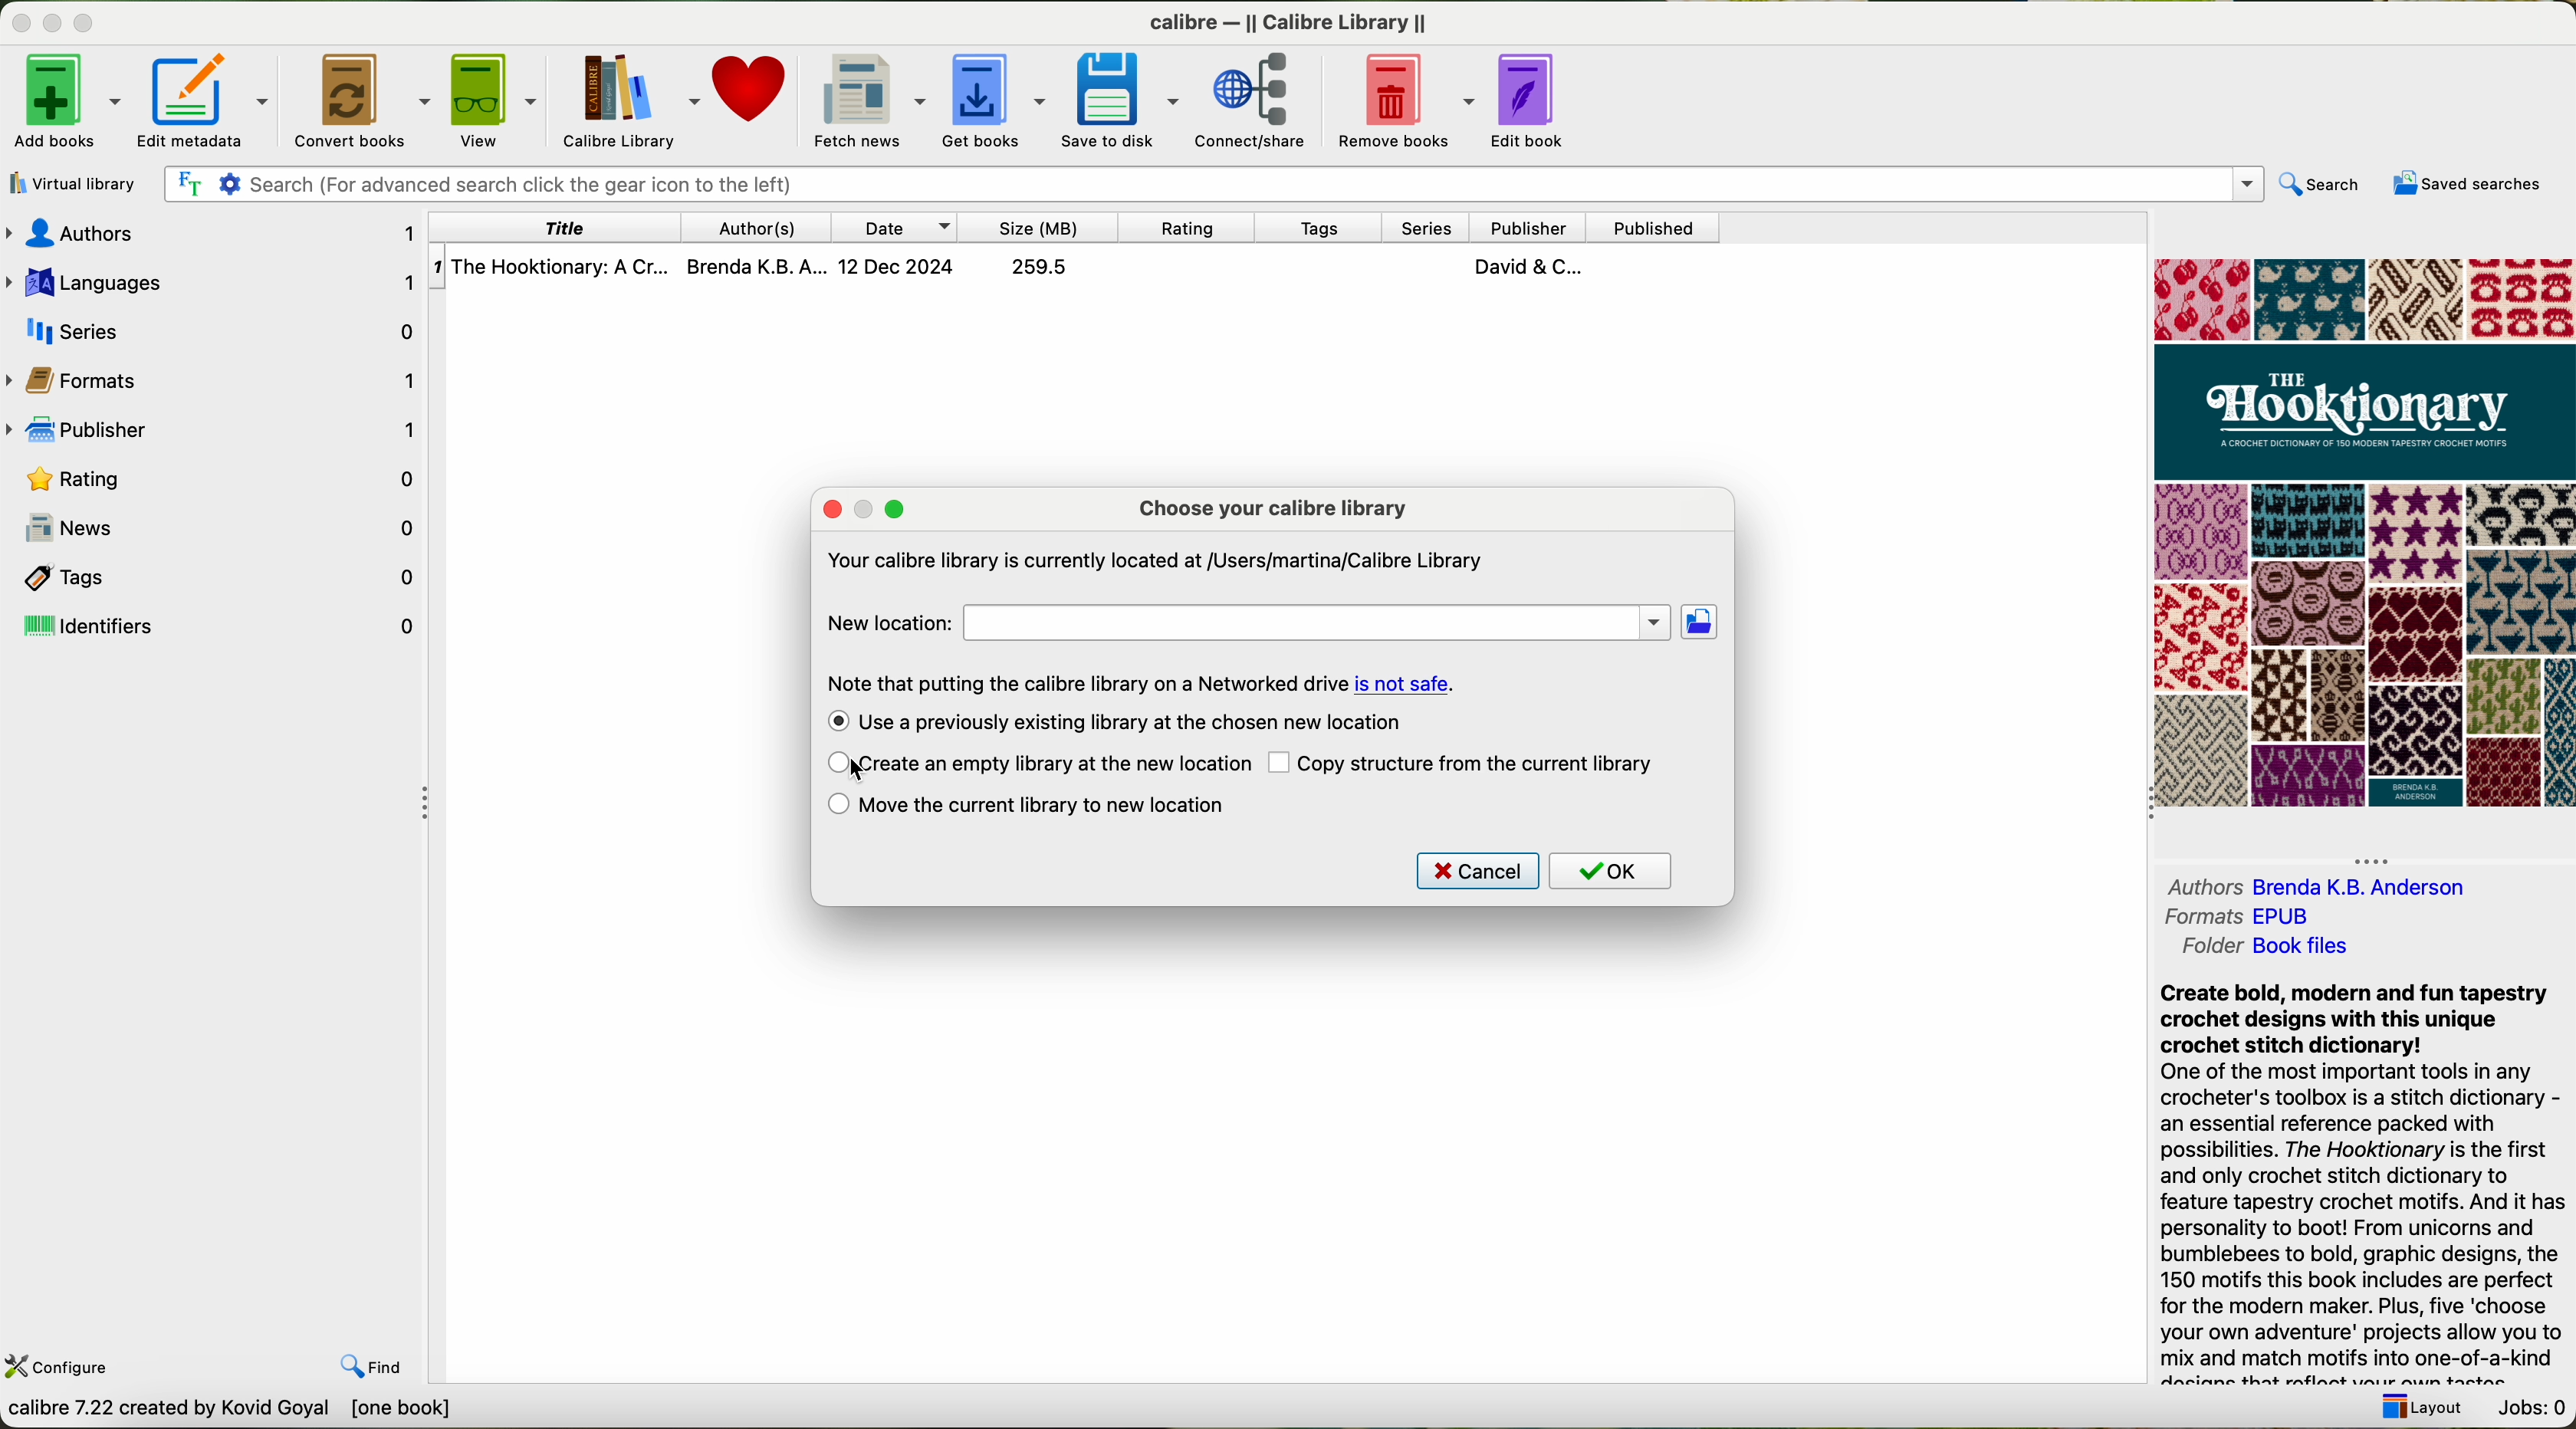  I want to click on configure, so click(64, 1366).